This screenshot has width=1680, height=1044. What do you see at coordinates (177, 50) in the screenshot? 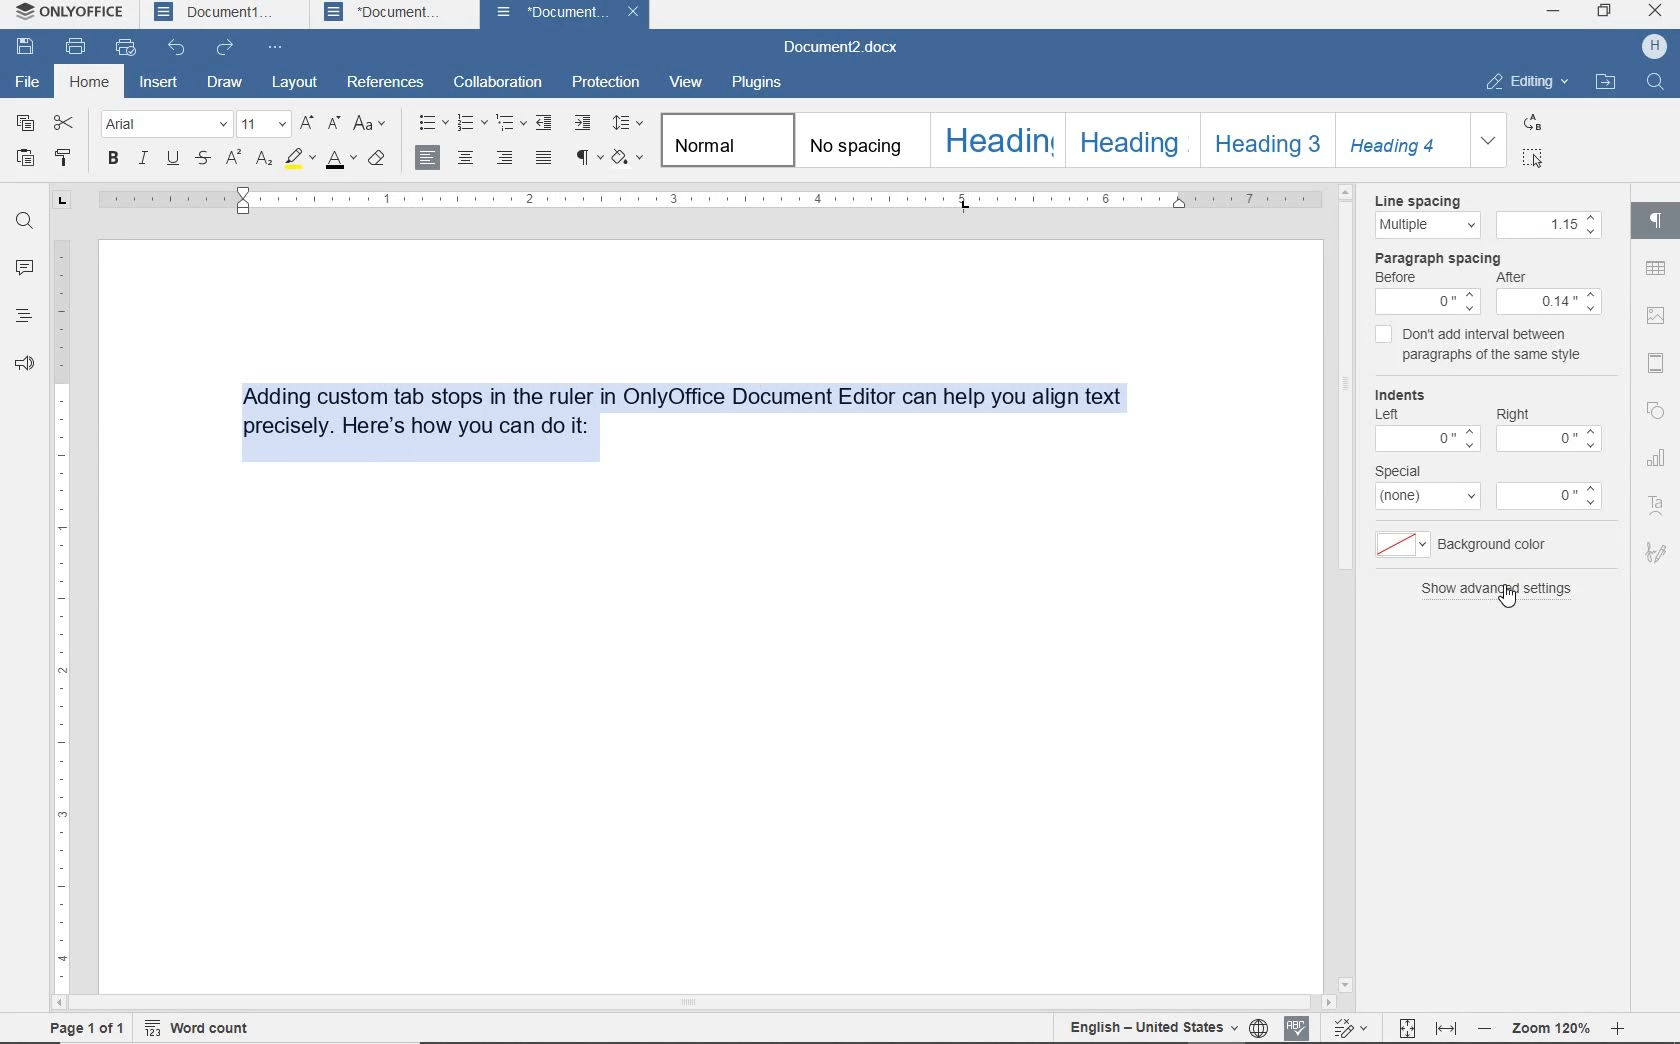
I see `undo` at bounding box center [177, 50].